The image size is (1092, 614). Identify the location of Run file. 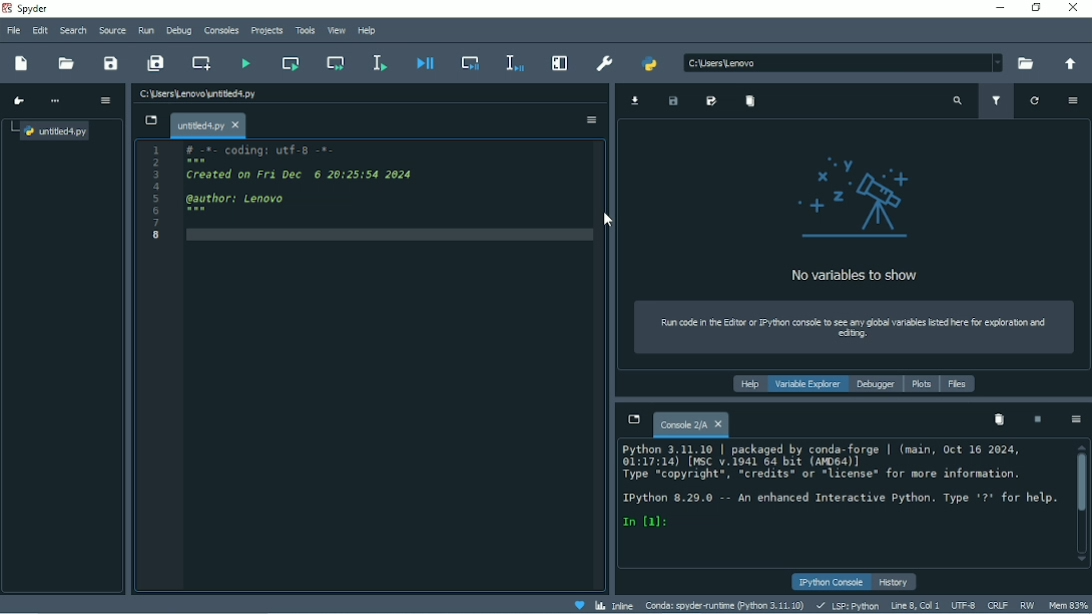
(246, 62).